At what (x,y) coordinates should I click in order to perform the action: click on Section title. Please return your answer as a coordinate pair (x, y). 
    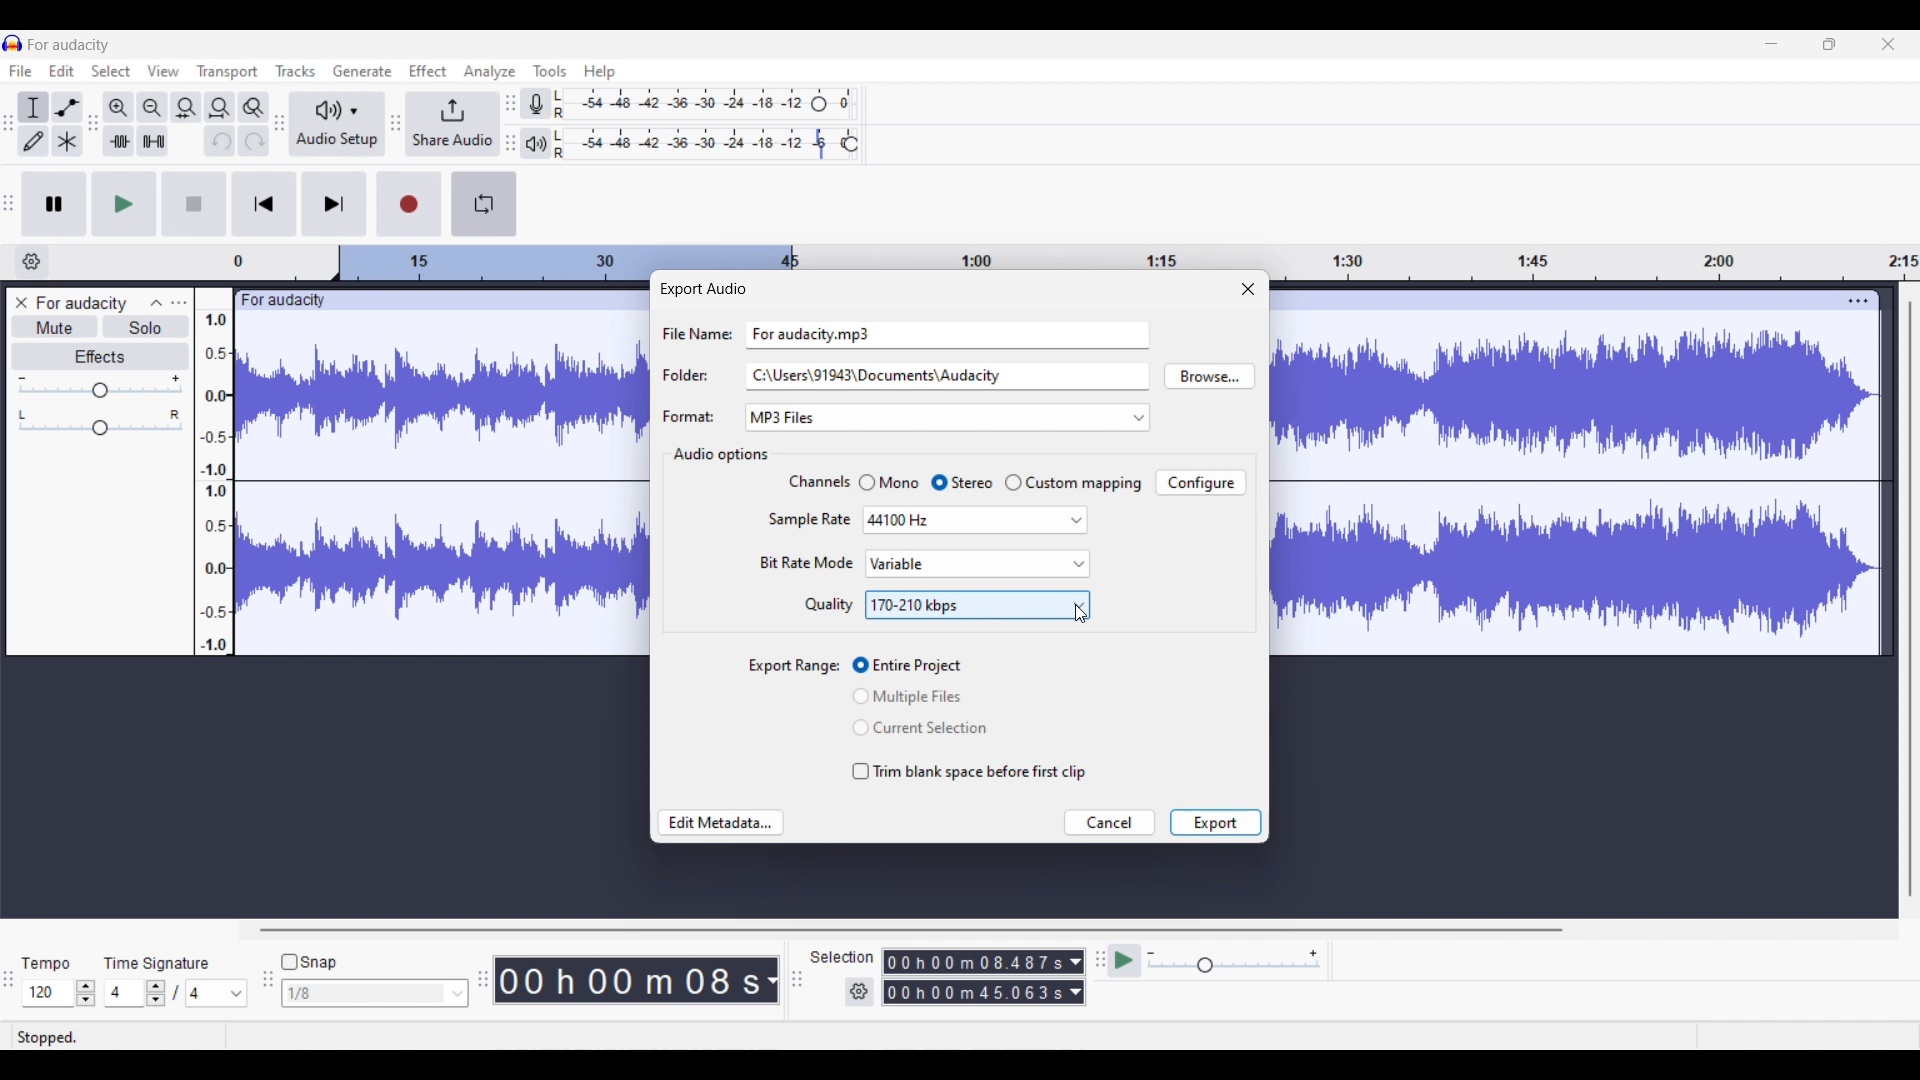
    Looking at the image, I should click on (719, 455).